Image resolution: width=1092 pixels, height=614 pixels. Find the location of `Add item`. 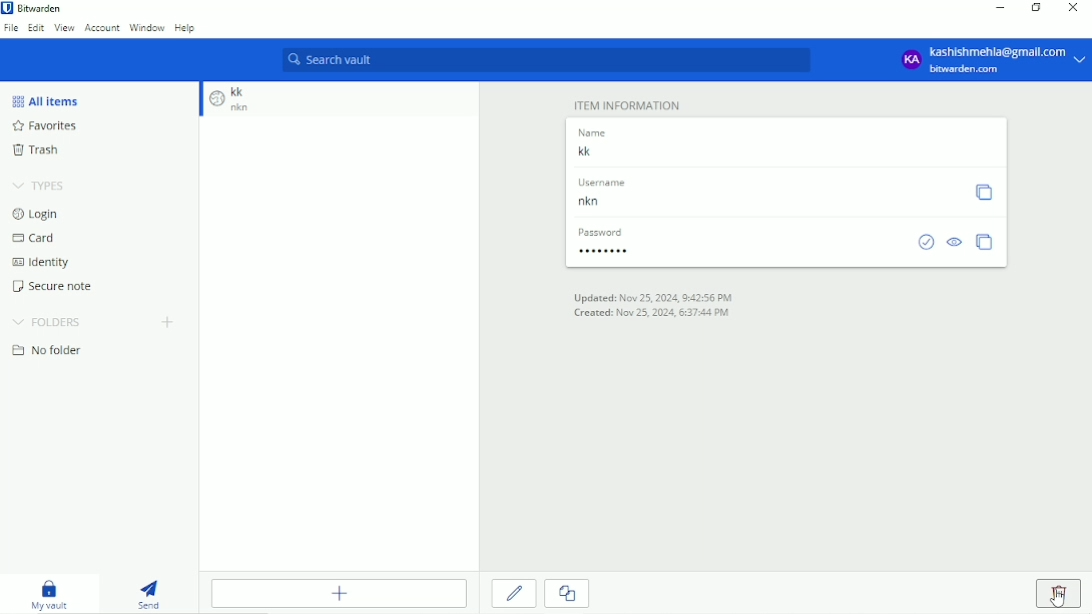

Add item is located at coordinates (339, 595).